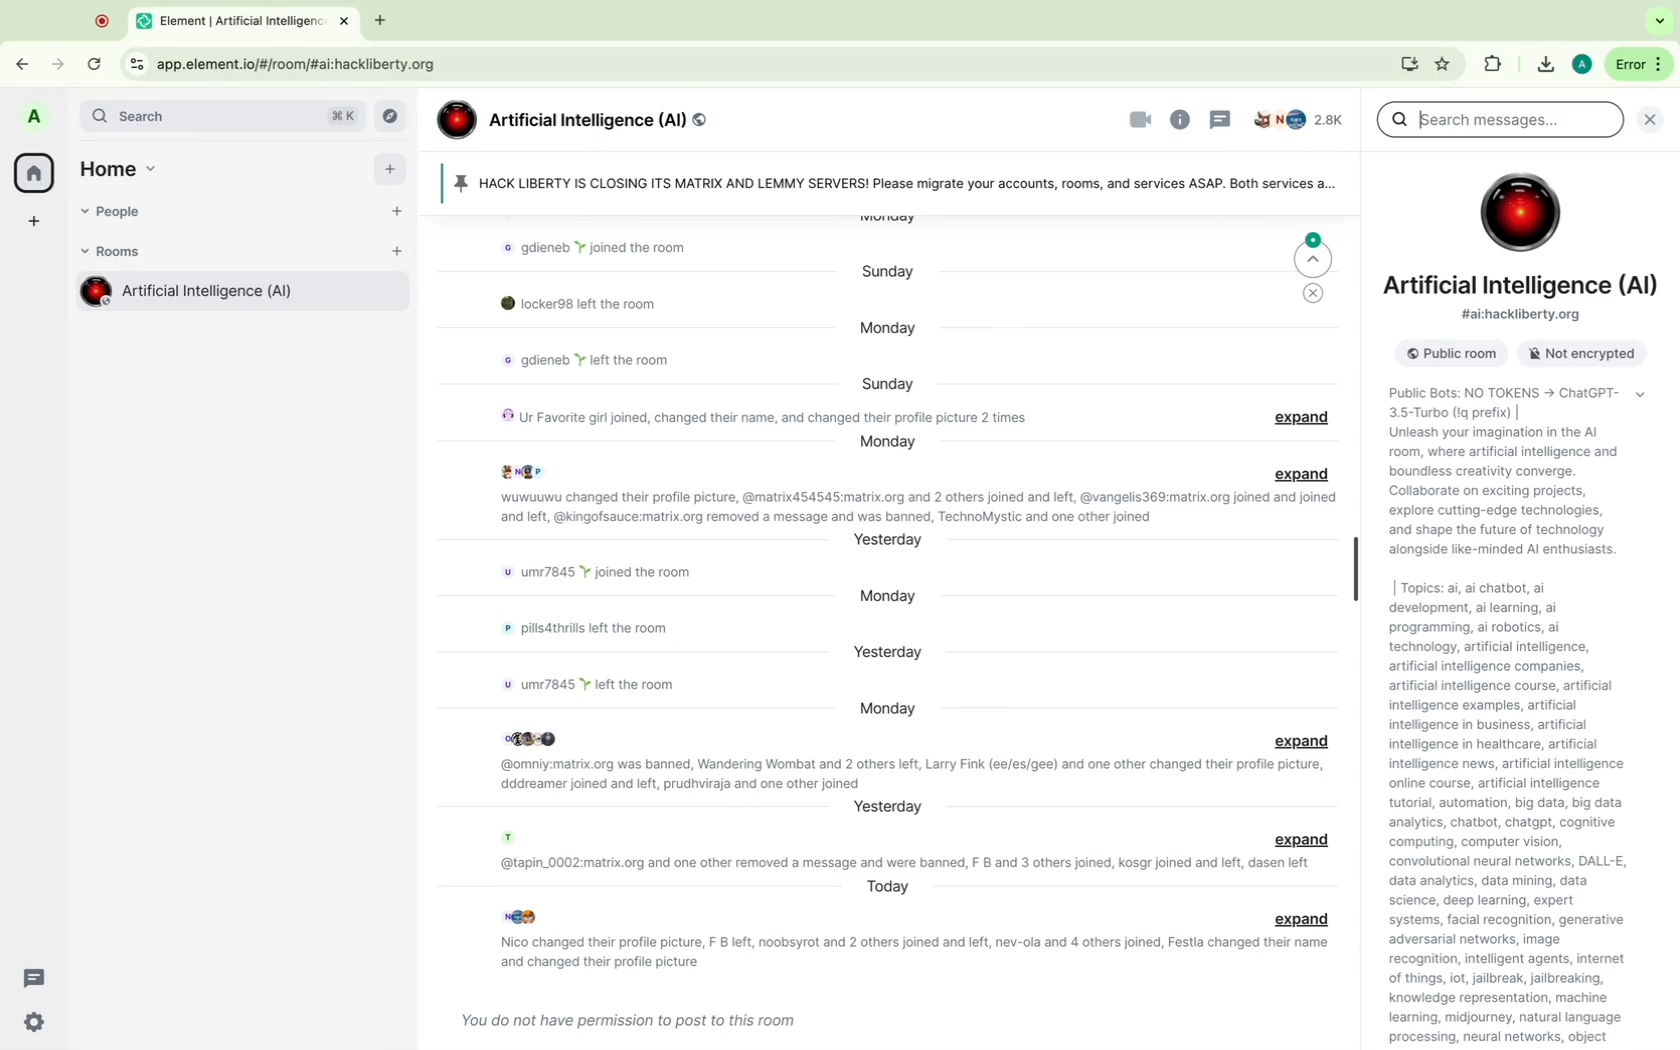  I want to click on search, so click(224, 116).